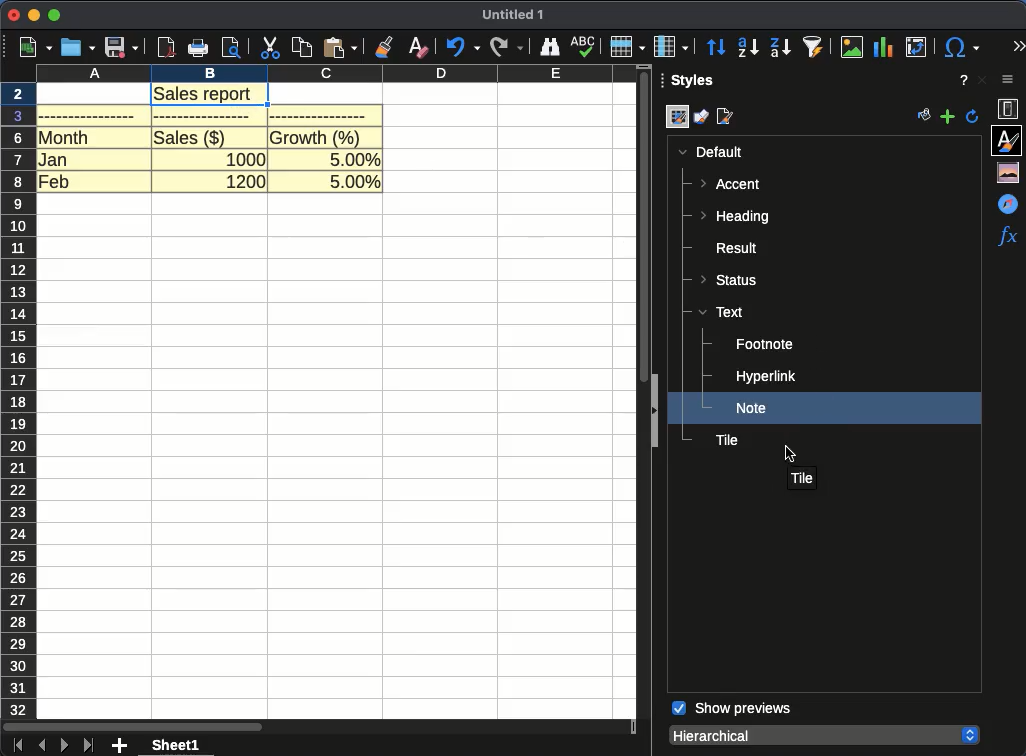  What do you see at coordinates (651, 413) in the screenshot?
I see `expand` at bounding box center [651, 413].